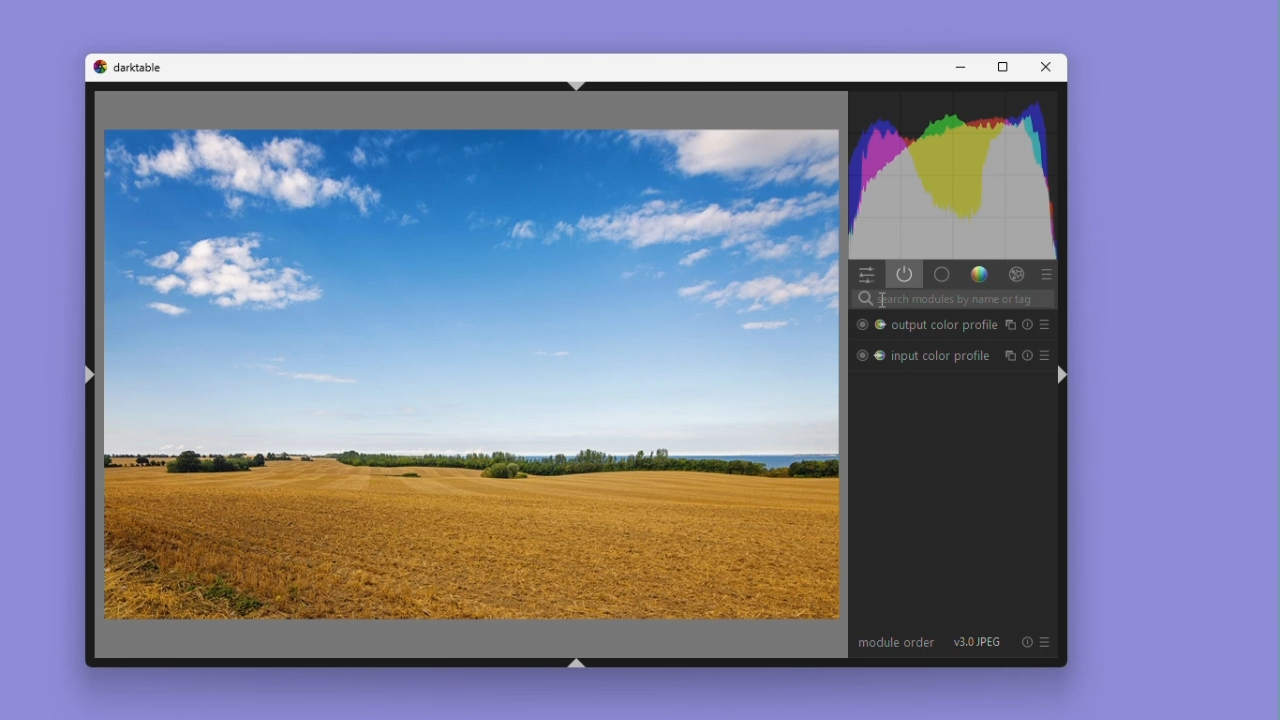 The height and width of the screenshot is (720, 1280). What do you see at coordinates (1013, 275) in the screenshot?
I see `effect` at bounding box center [1013, 275].